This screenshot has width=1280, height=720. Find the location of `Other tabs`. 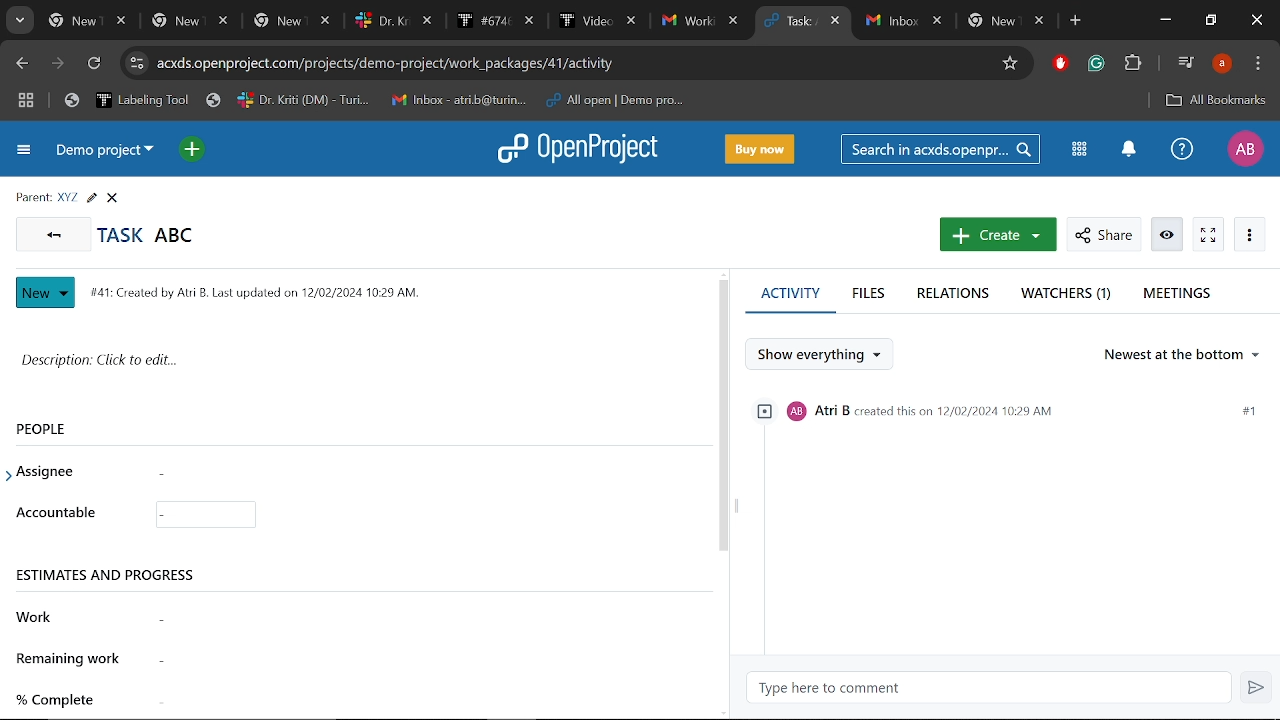

Other tabs is located at coordinates (392, 21).